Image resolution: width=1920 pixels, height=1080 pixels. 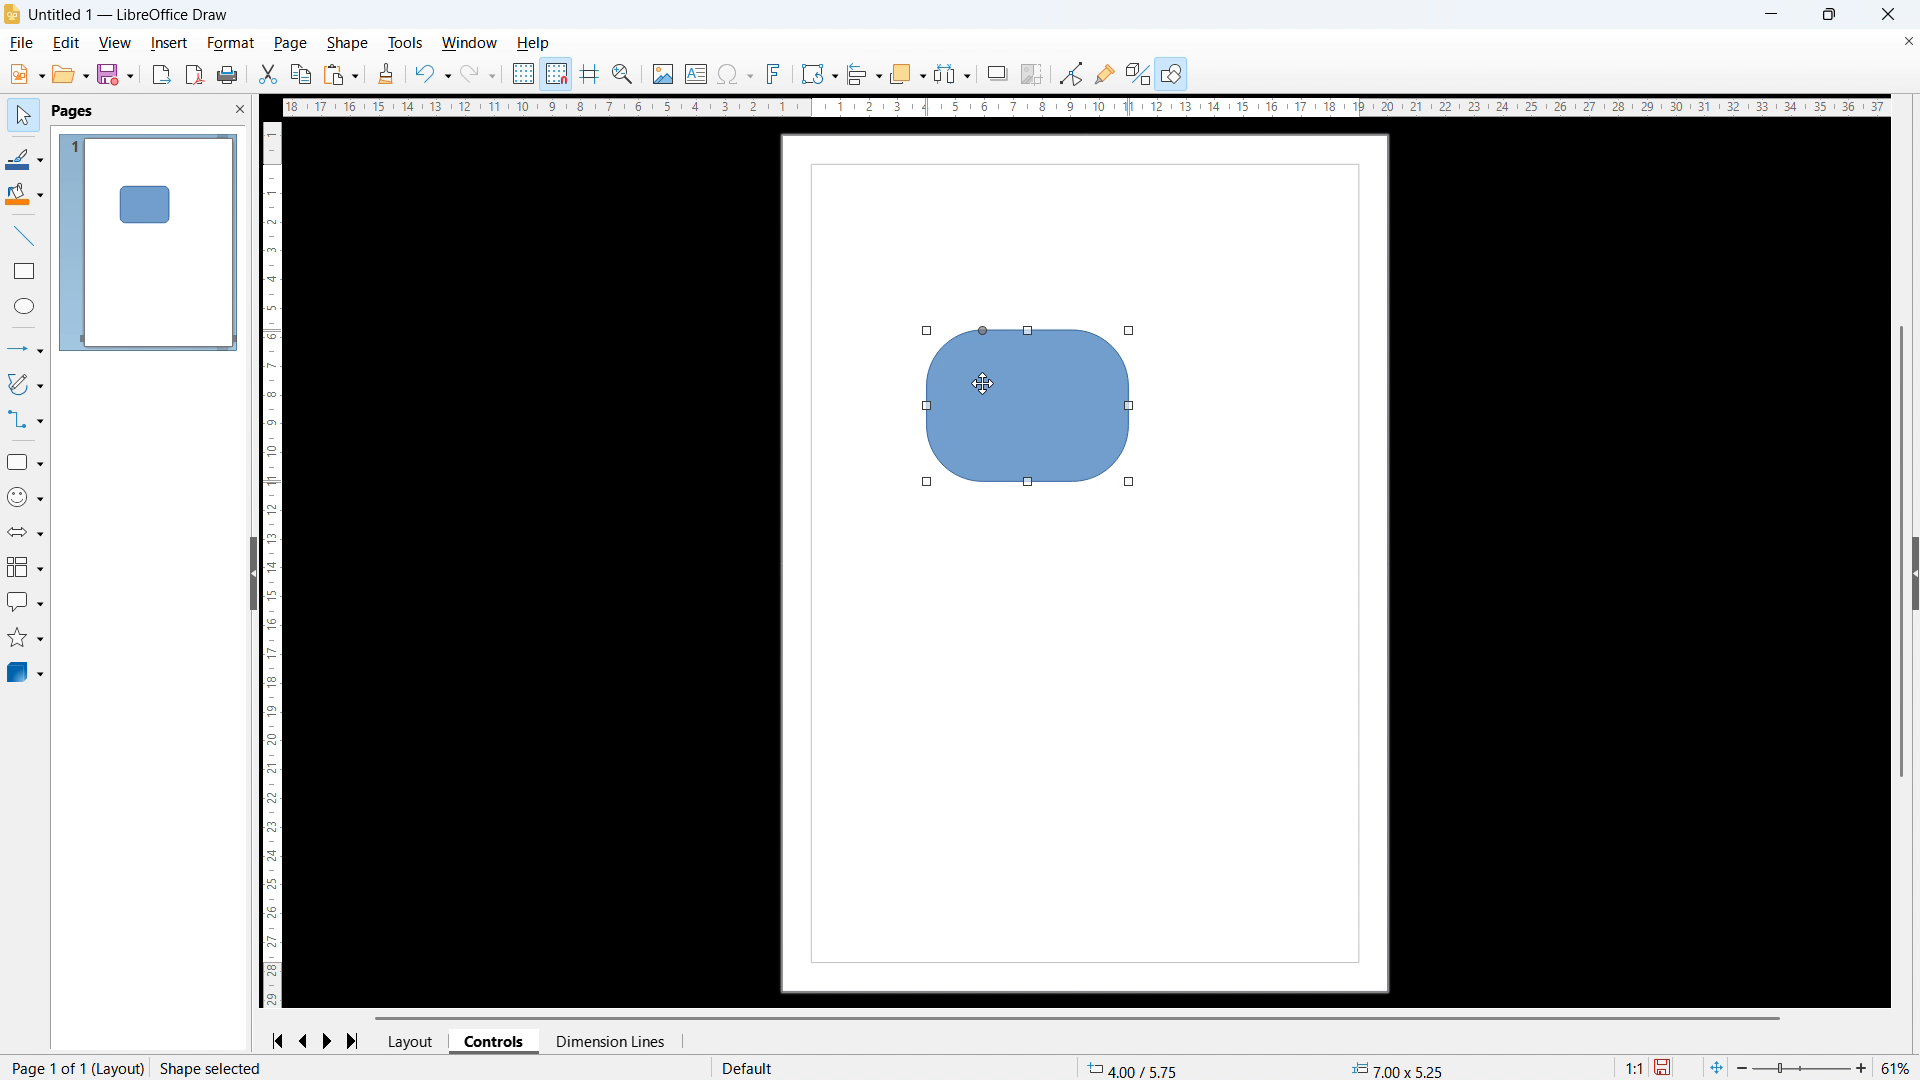 What do you see at coordinates (535, 44) in the screenshot?
I see `Help ` at bounding box center [535, 44].